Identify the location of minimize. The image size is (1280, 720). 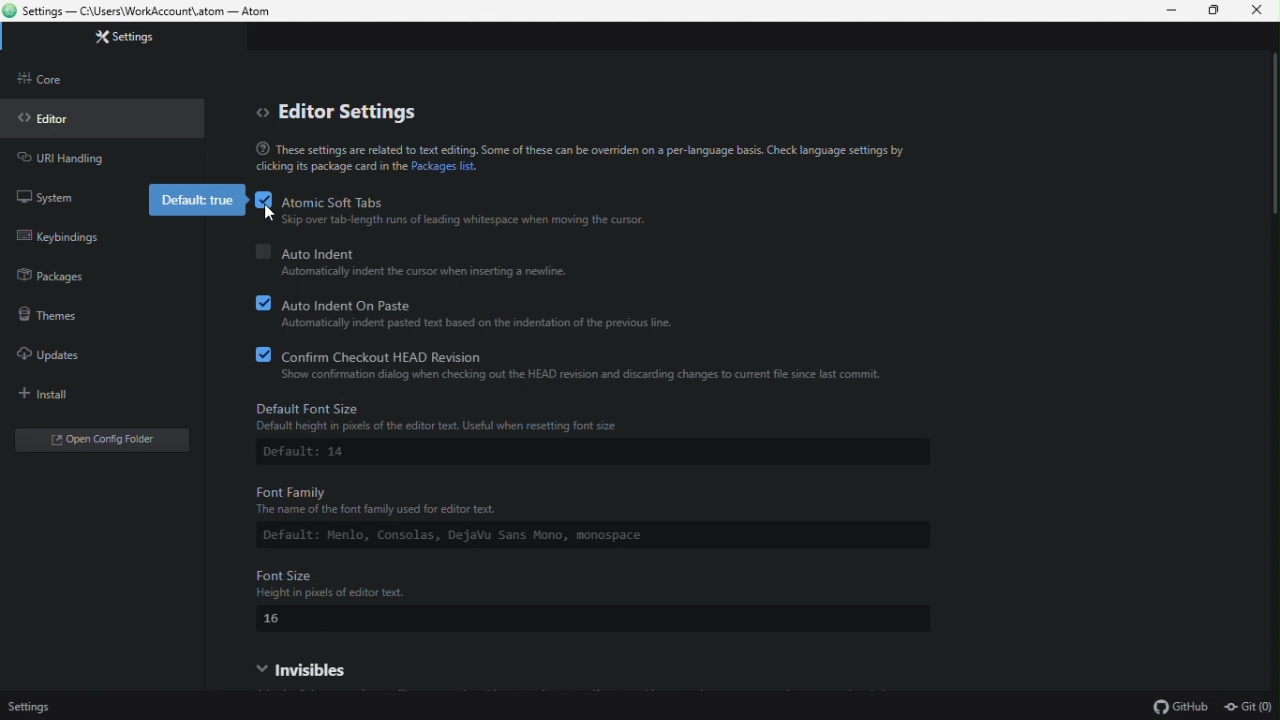
(1166, 11).